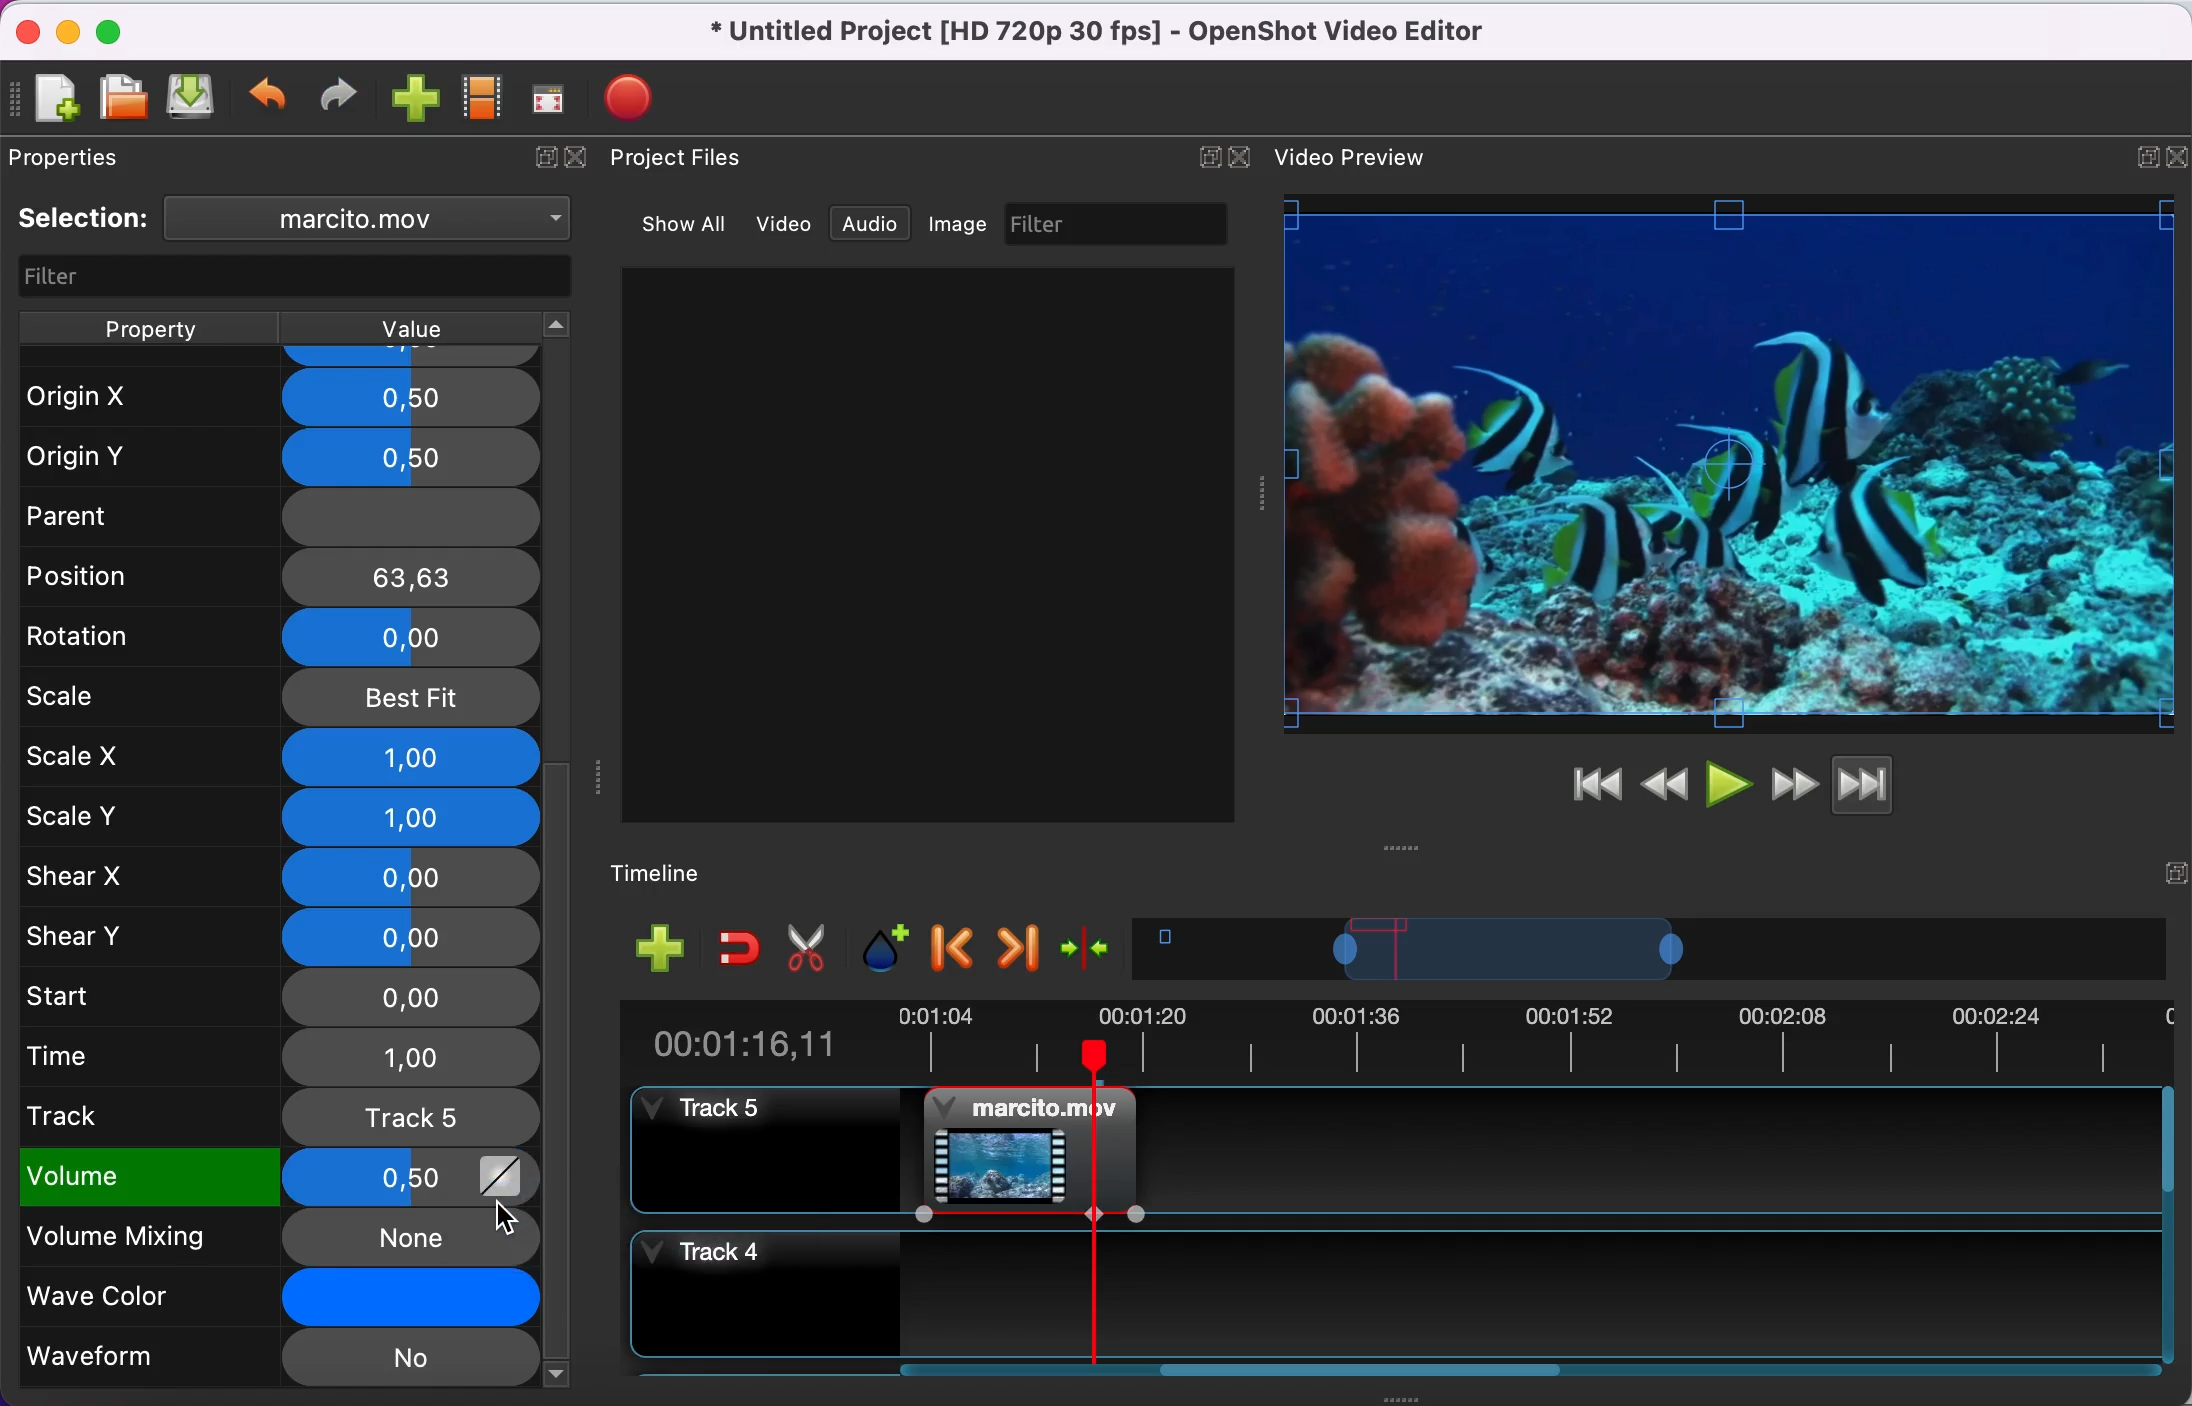 Image resolution: width=2192 pixels, height=1406 pixels. What do you see at coordinates (271, 515) in the screenshot?
I see `parent` at bounding box center [271, 515].